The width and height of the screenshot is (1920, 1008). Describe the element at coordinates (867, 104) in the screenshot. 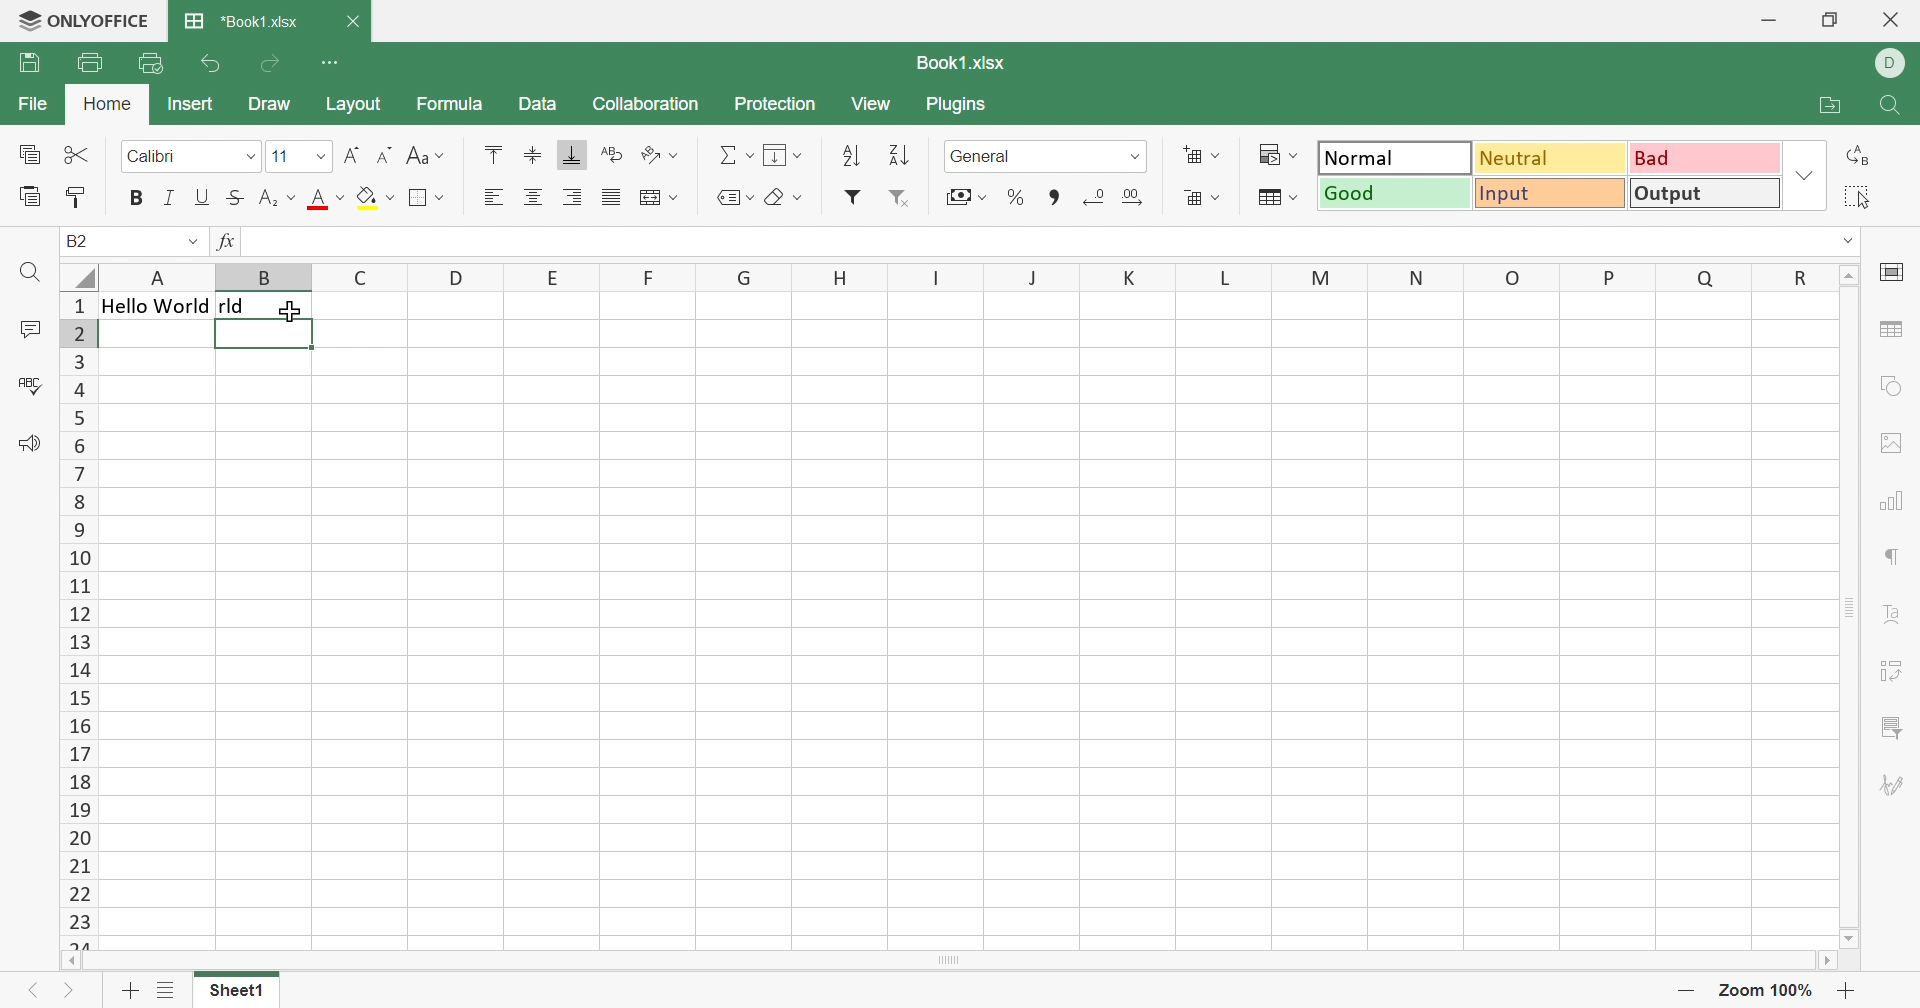

I see ` View` at that location.